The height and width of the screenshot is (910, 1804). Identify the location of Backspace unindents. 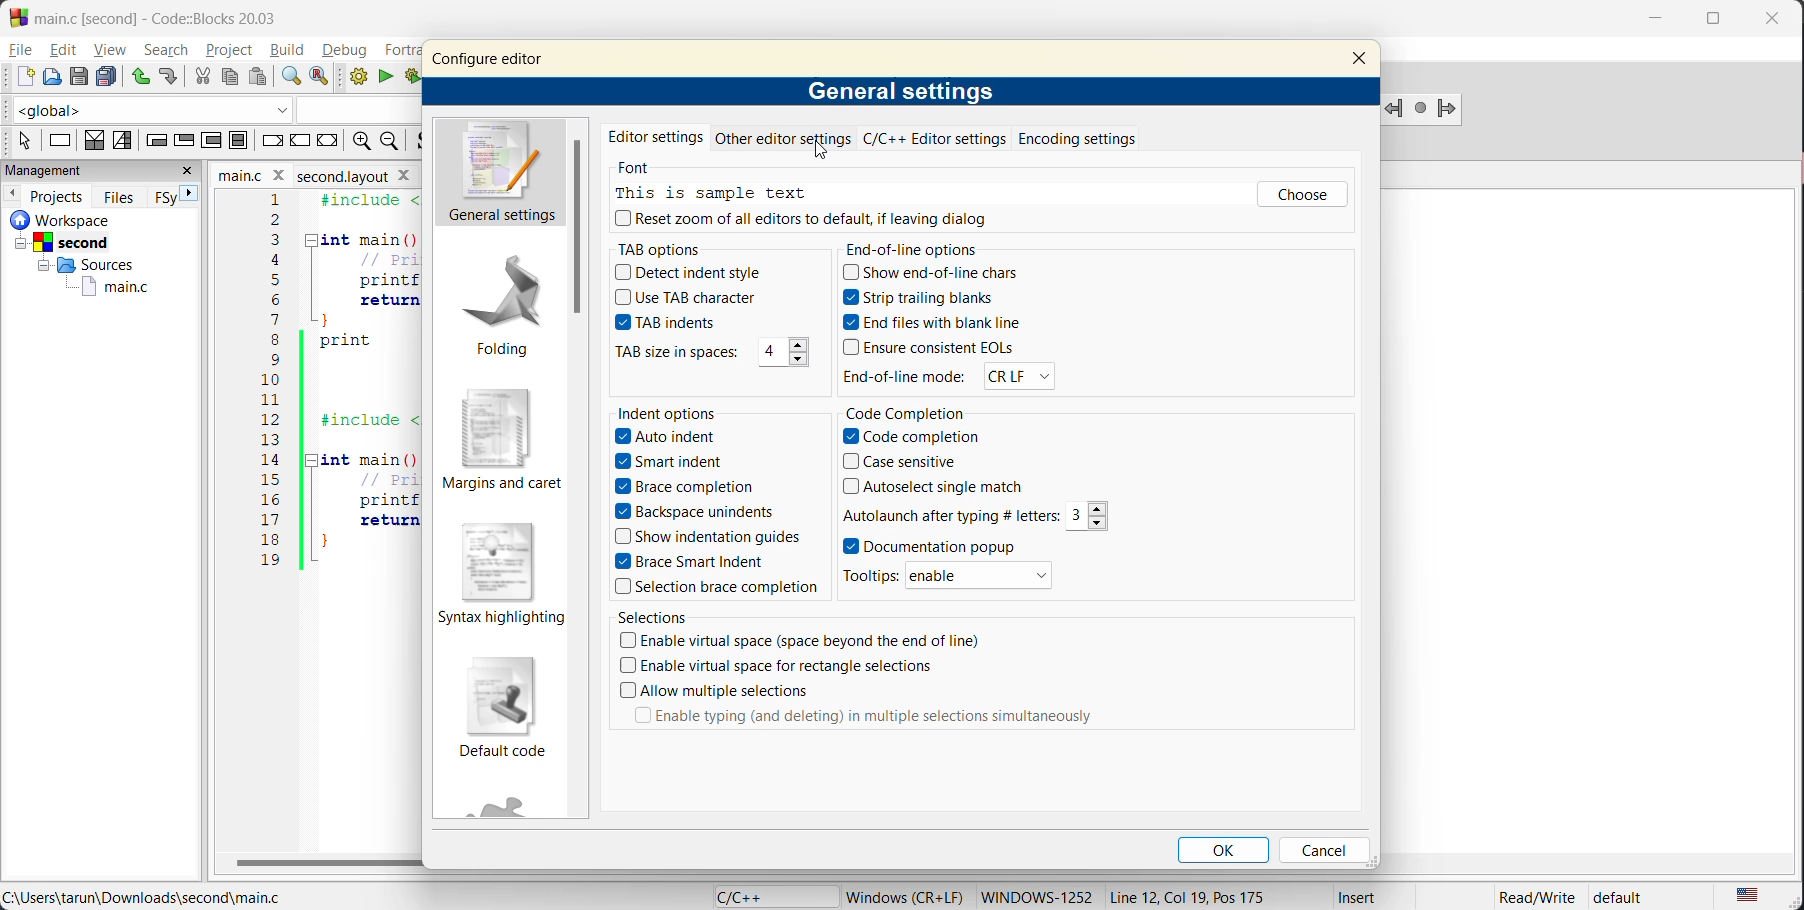
(696, 512).